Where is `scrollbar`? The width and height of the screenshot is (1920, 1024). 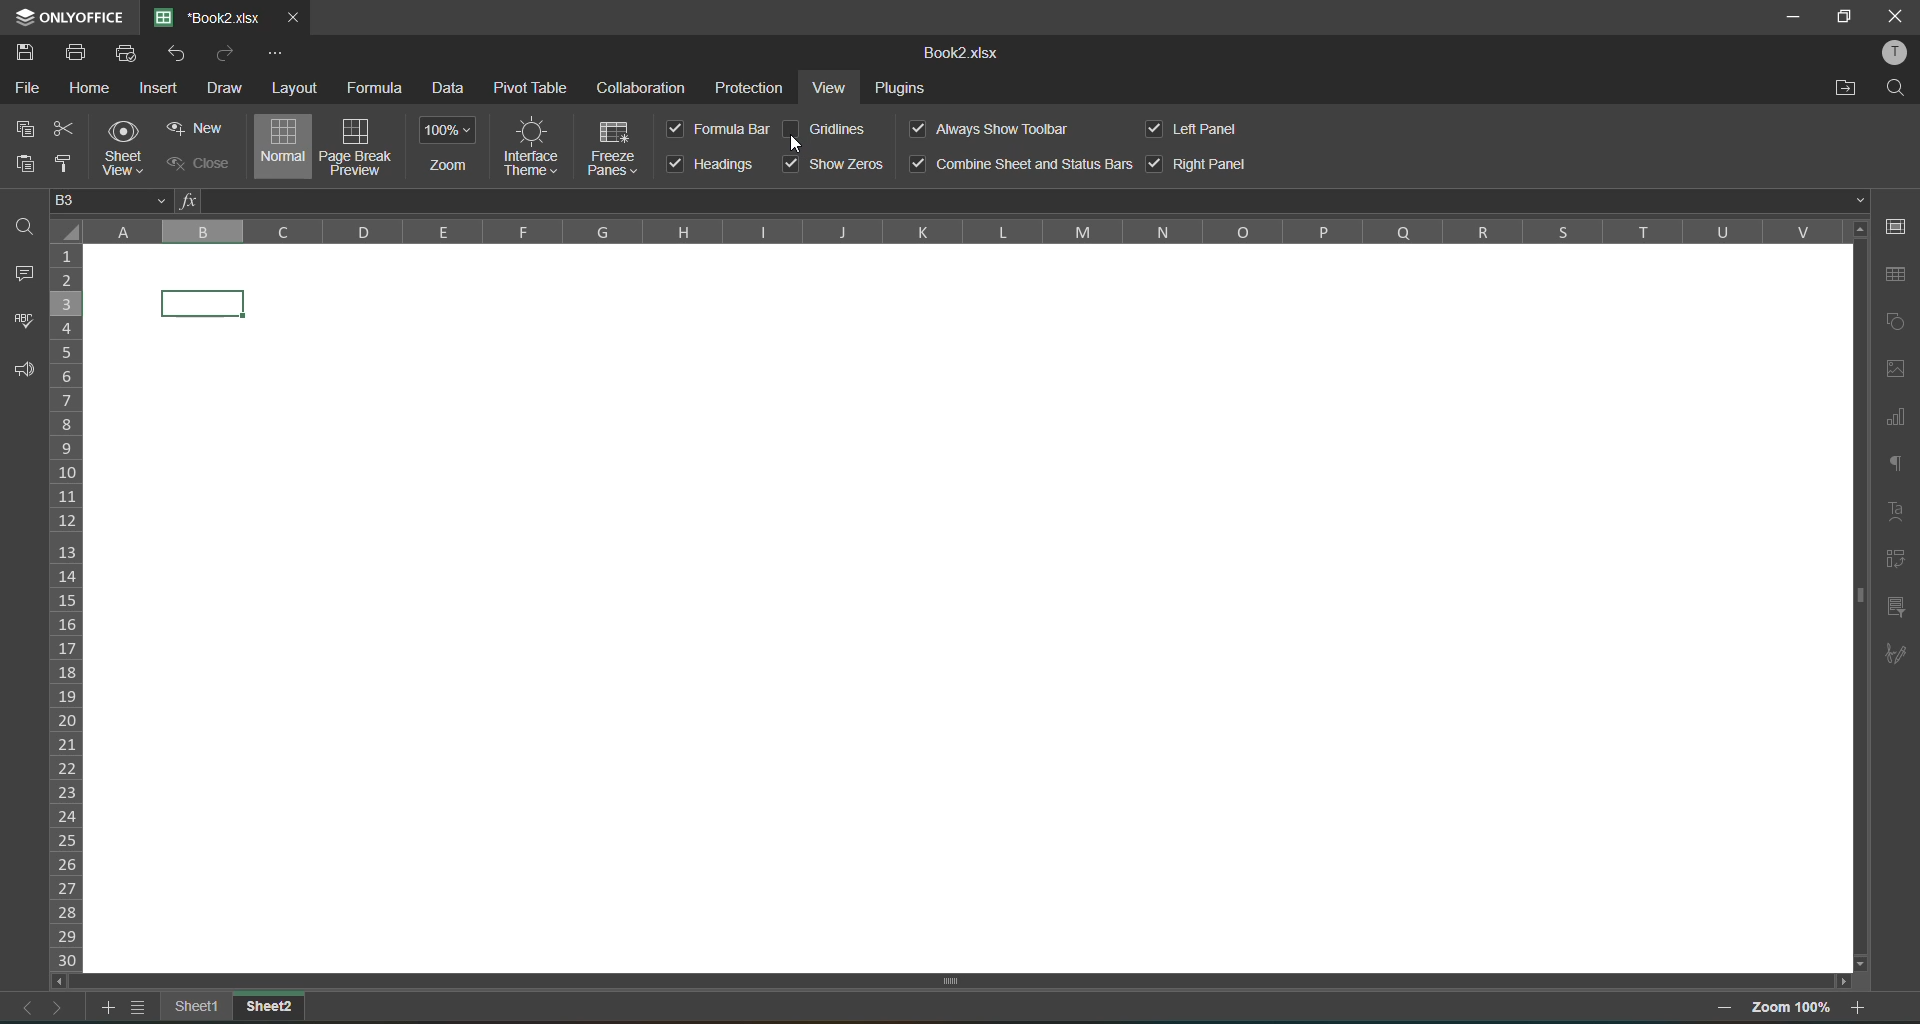 scrollbar is located at coordinates (952, 982).